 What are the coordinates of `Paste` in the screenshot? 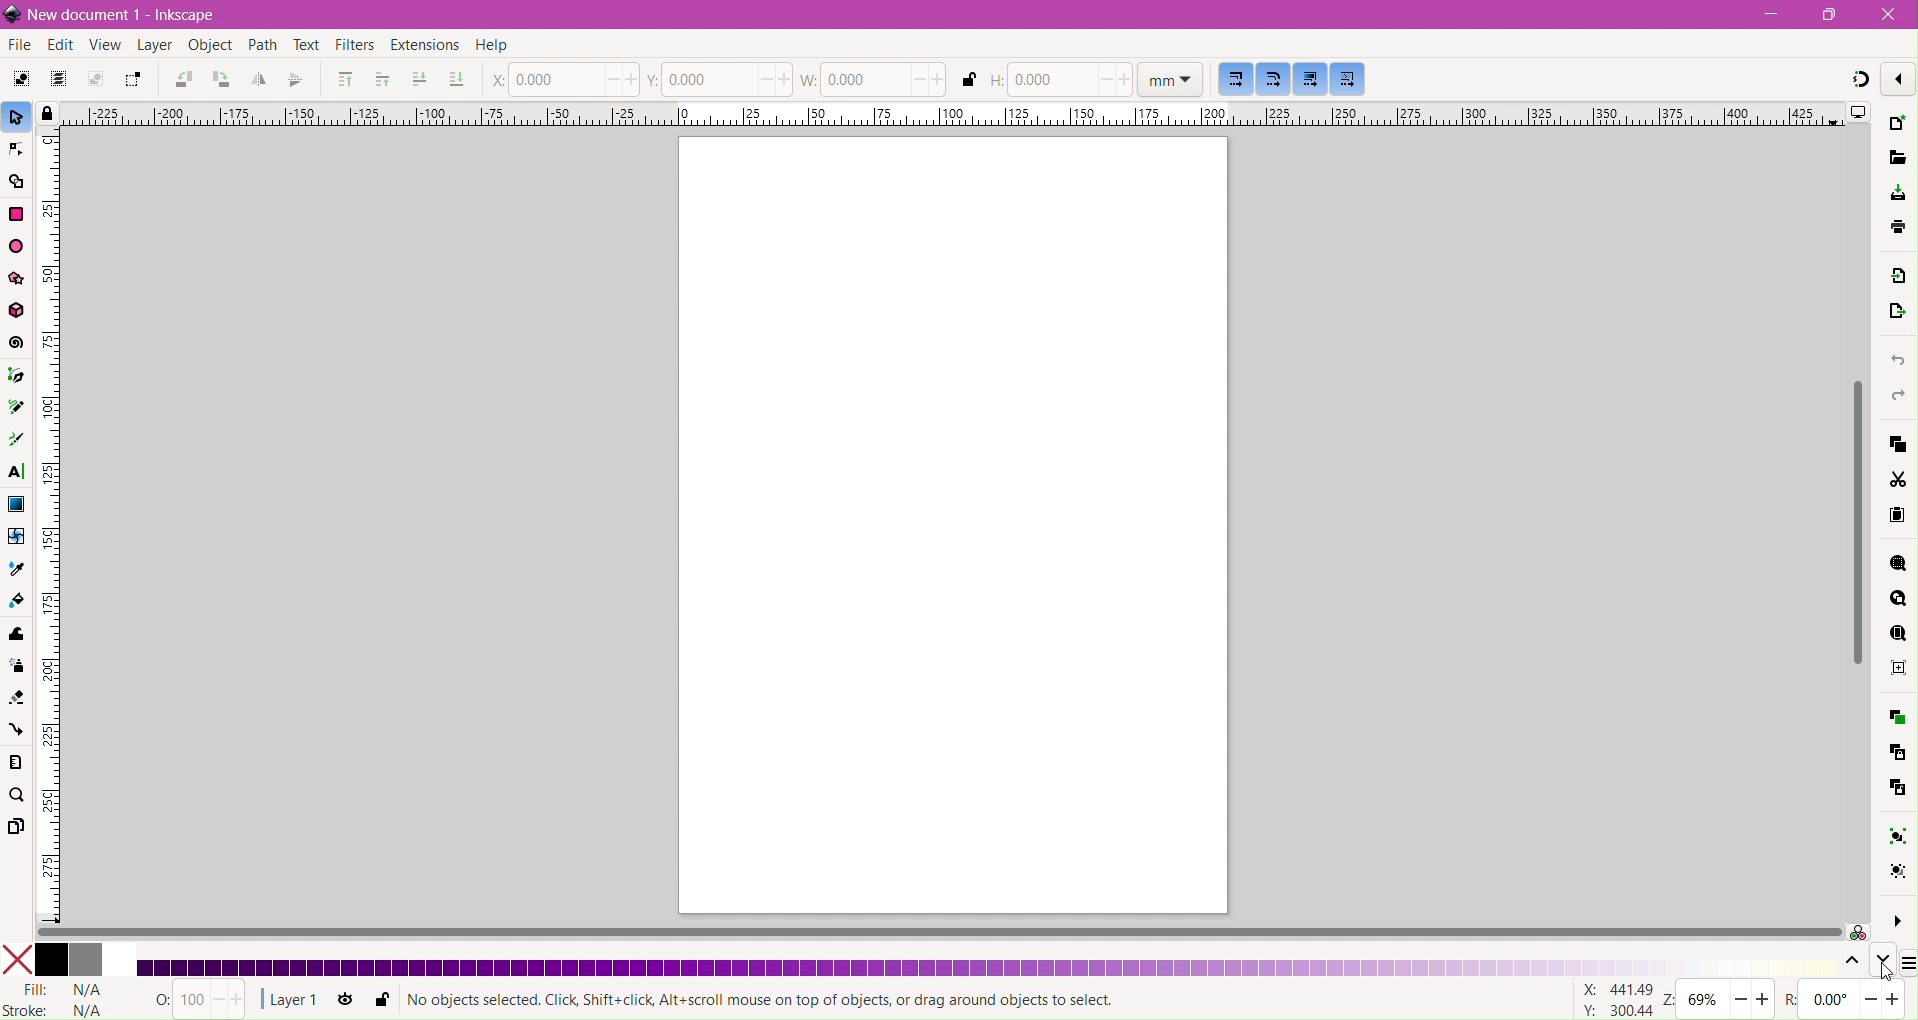 It's located at (1898, 517).